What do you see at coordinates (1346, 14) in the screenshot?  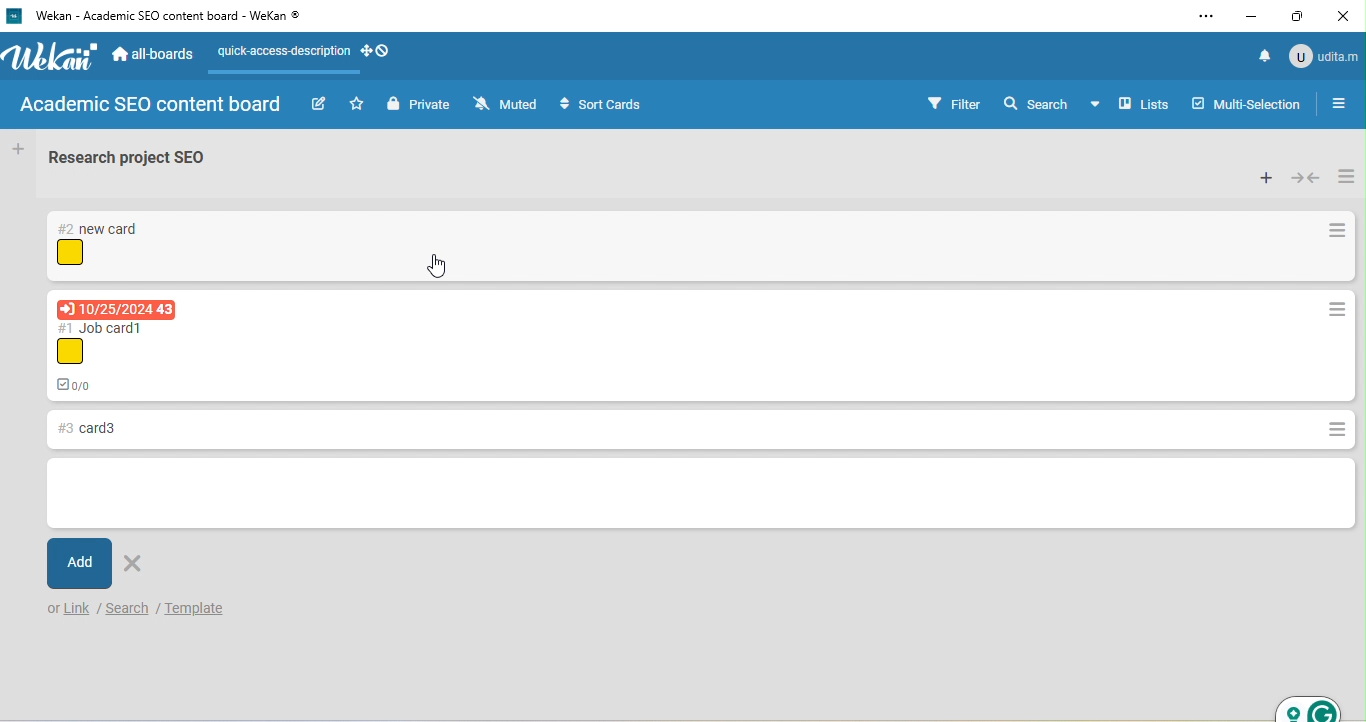 I see `close` at bounding box center [1346, 14].